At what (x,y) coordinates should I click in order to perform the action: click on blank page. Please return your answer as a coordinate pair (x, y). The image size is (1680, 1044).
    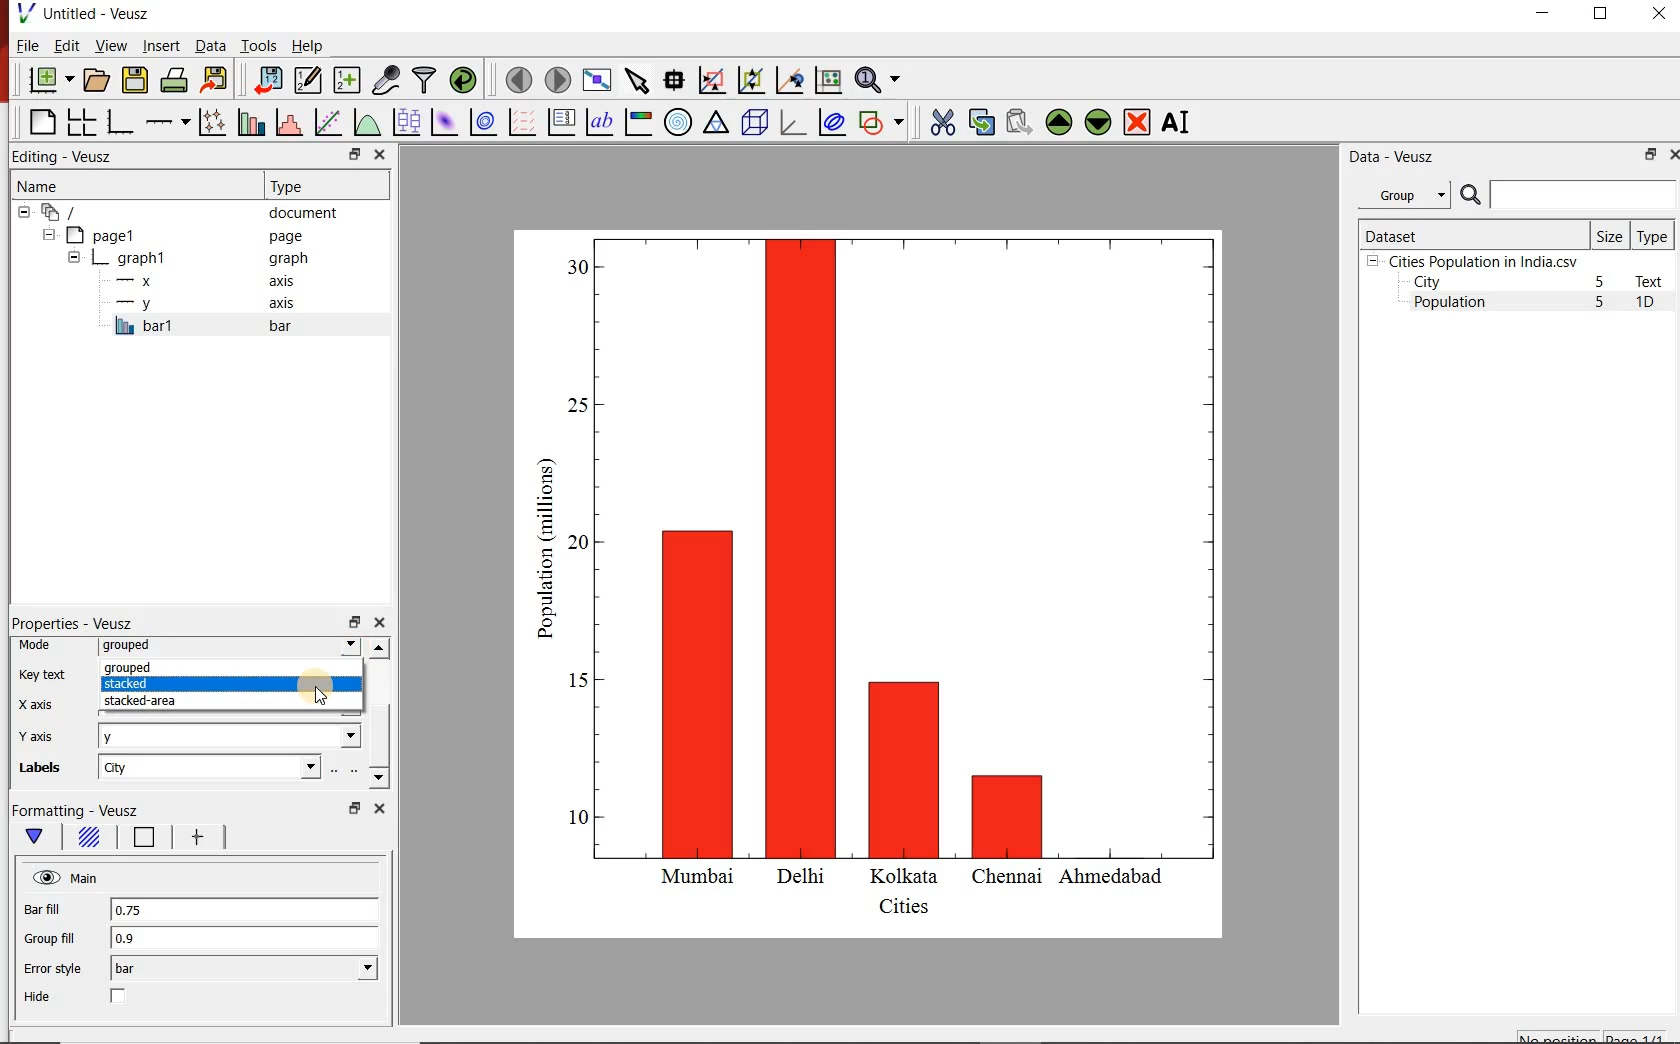
    Looking at the image, I should click on (40, 123).